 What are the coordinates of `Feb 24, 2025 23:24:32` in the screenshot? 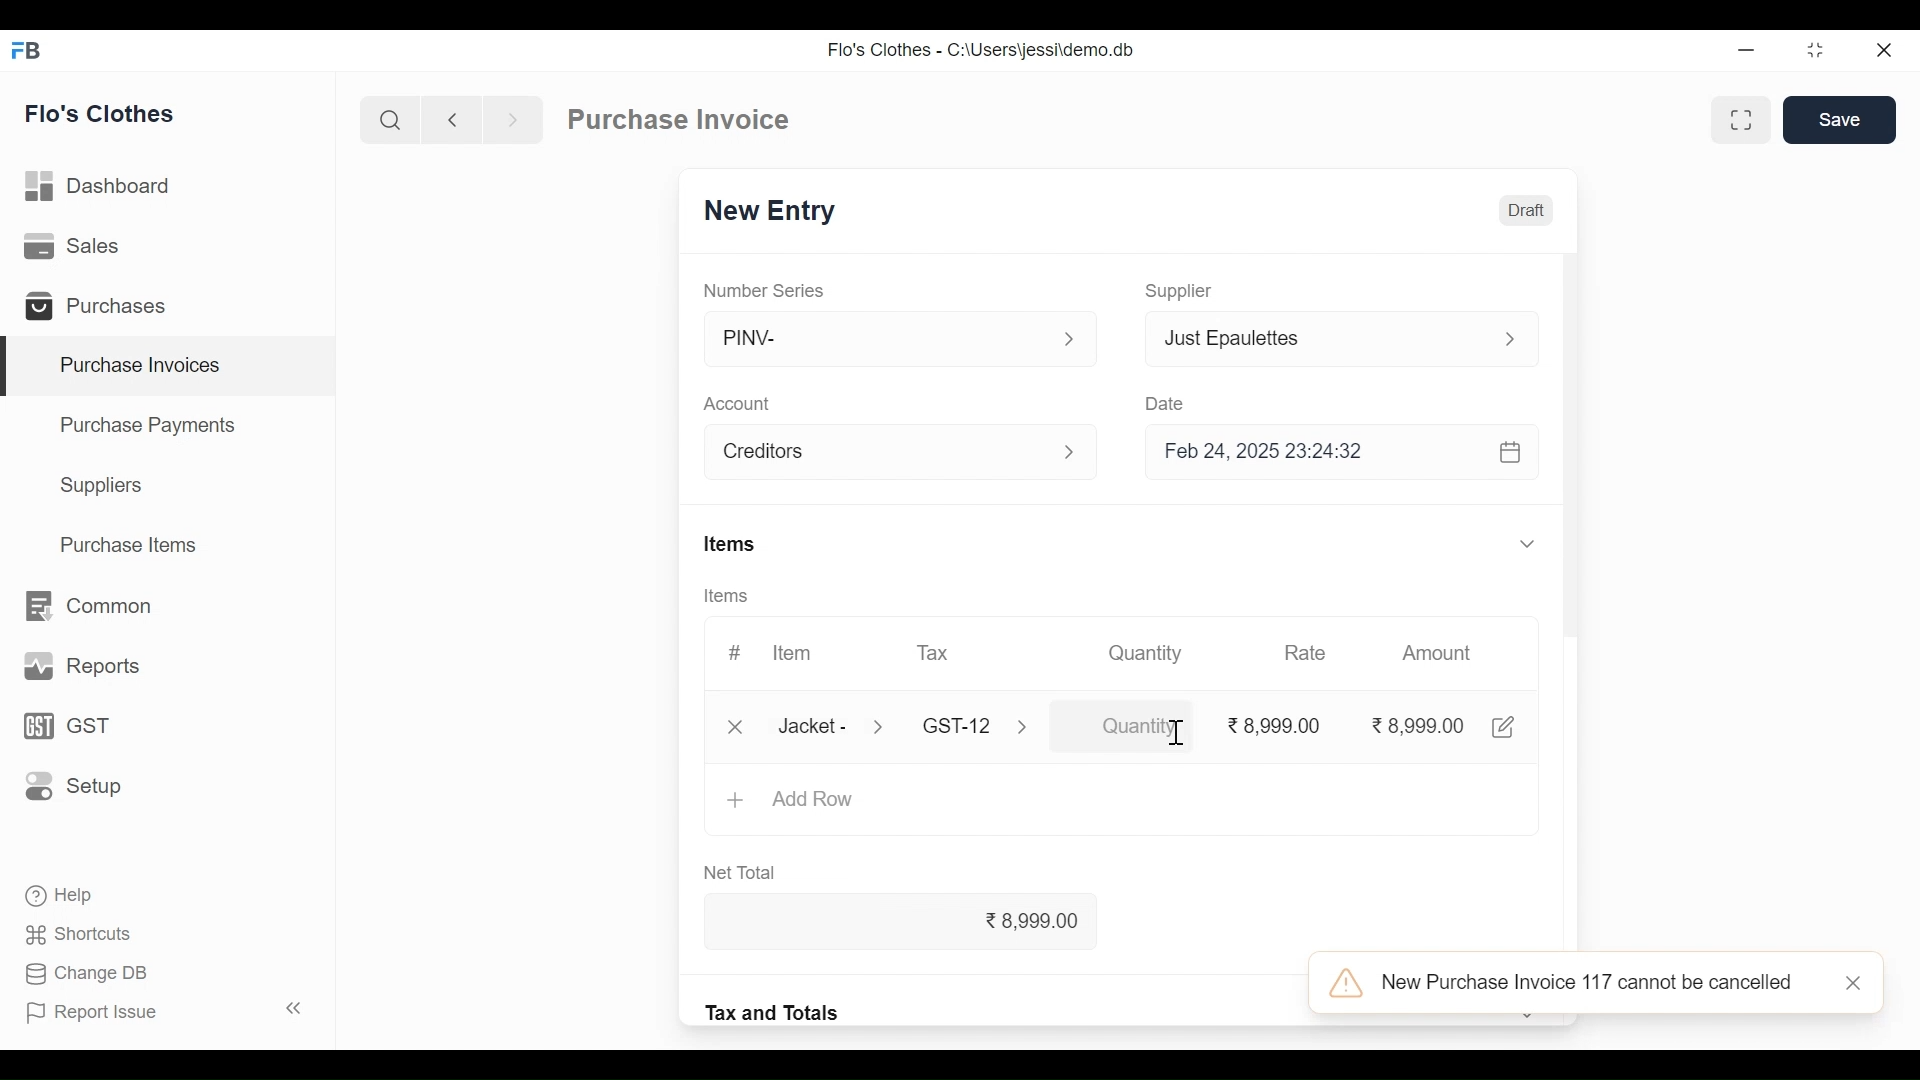 It's located at (1345, 454).